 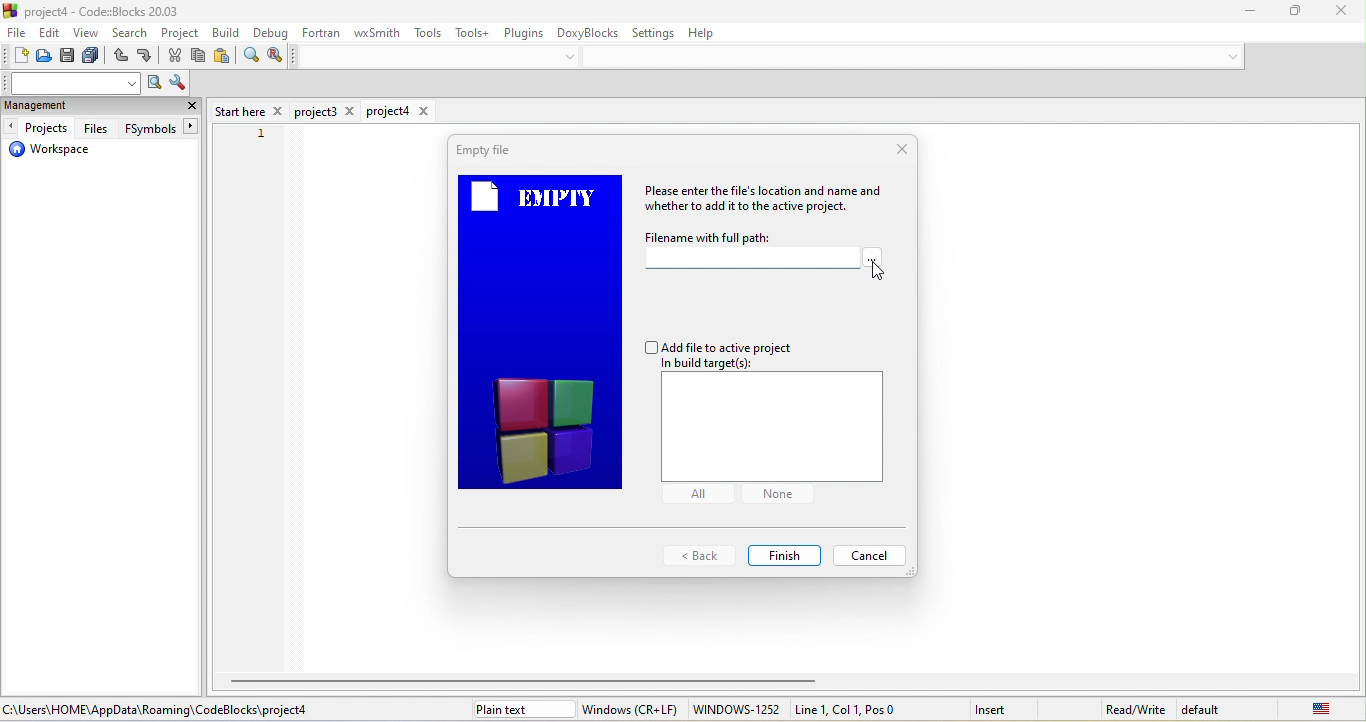 What do you see at coordinates (322, 32) in the screenshot?
I see `fortran` at bounding box center [322, 32].